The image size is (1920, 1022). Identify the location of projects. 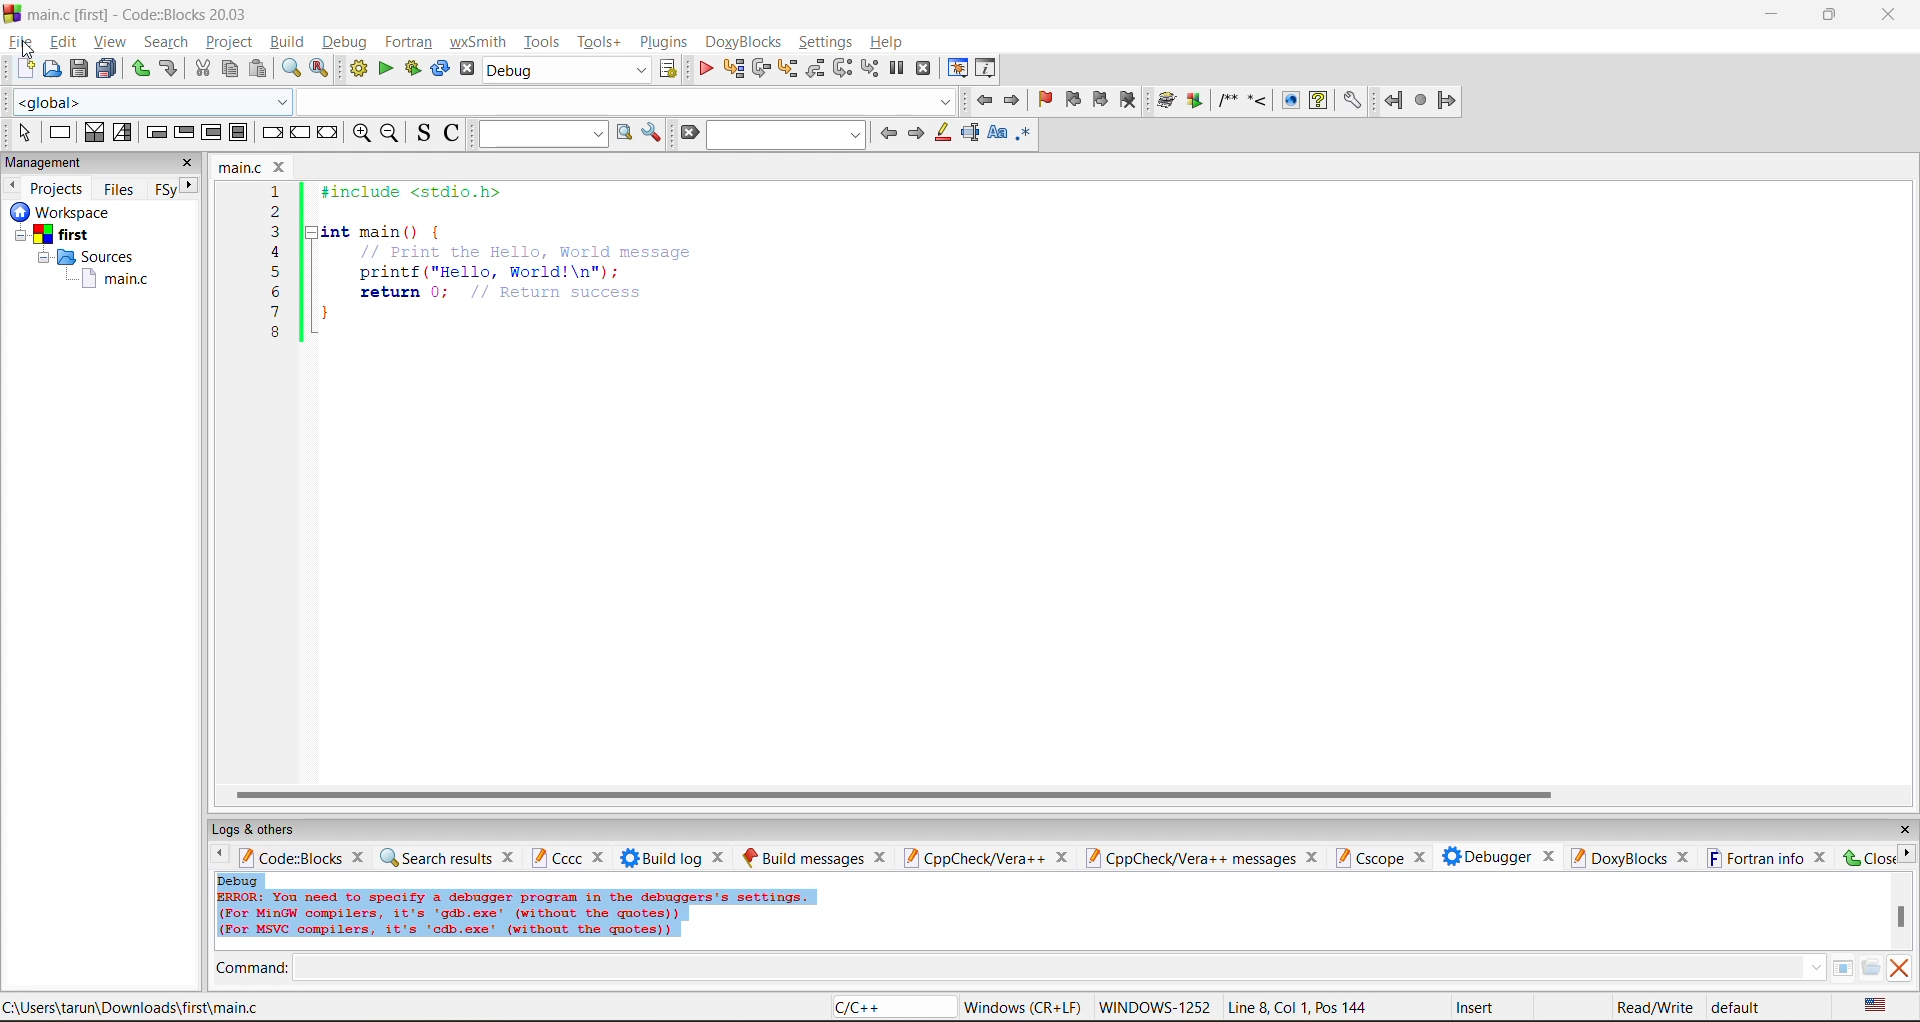
(58, 188).